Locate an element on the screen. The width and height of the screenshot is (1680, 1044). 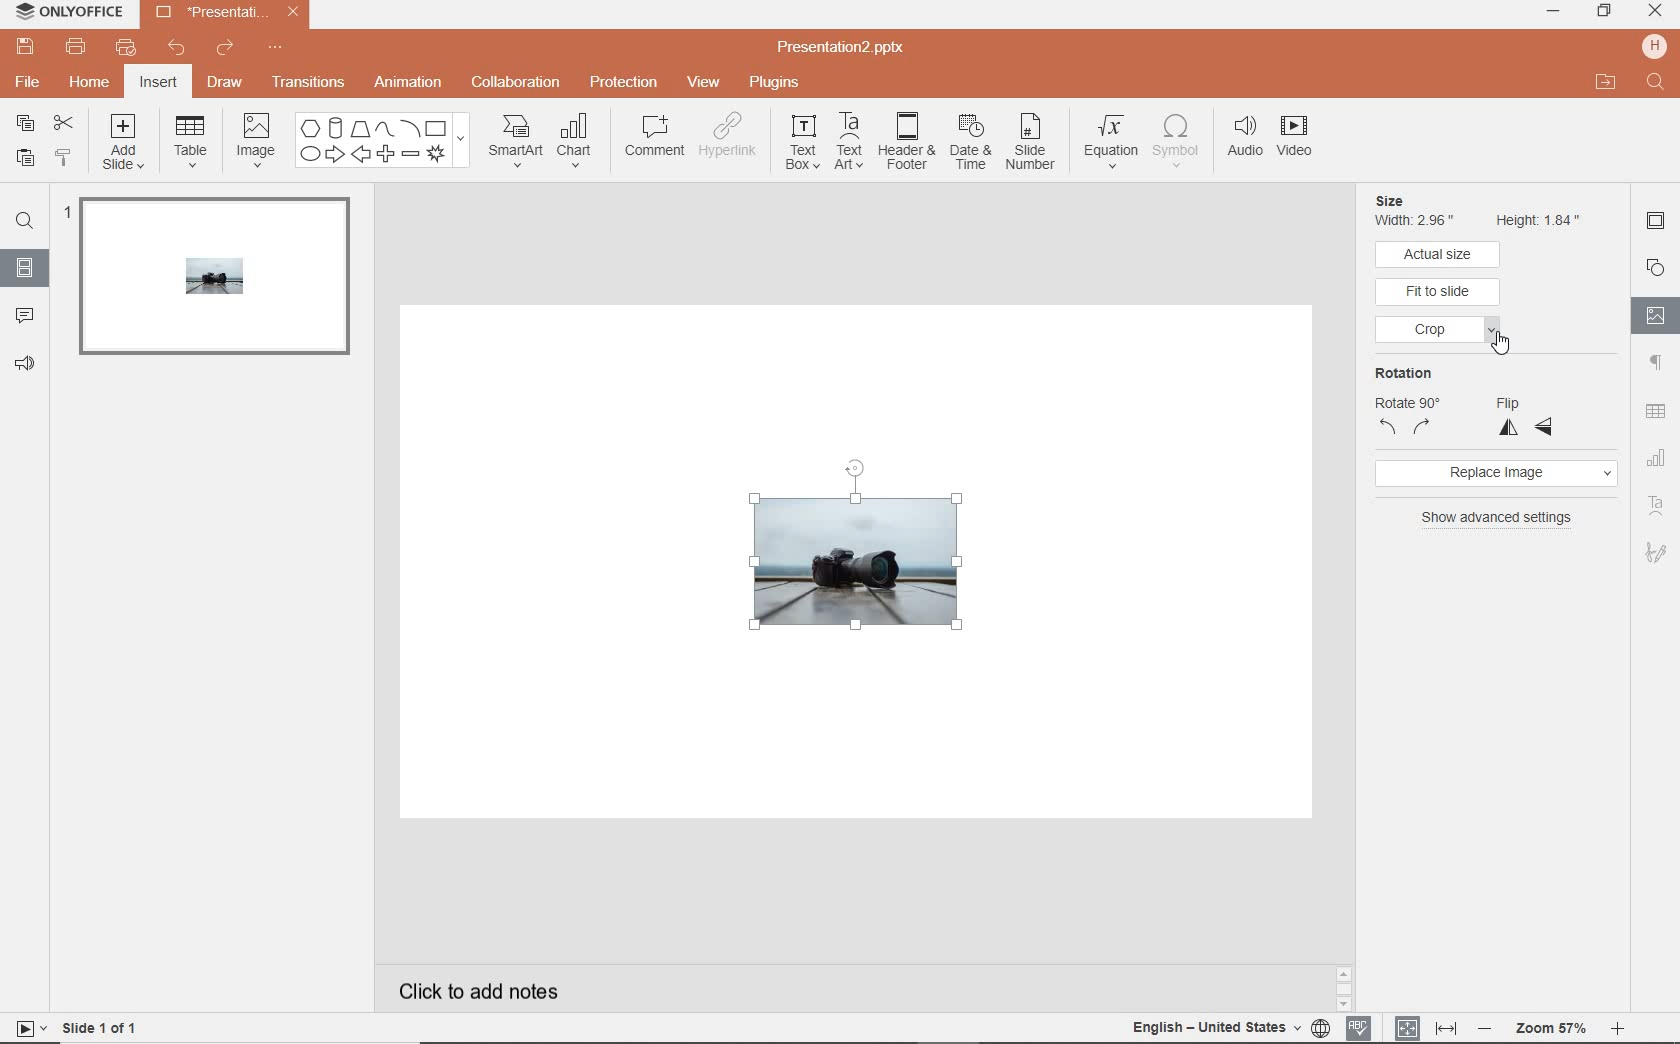
Width 2.96" is located at coordinates (1418, 221).